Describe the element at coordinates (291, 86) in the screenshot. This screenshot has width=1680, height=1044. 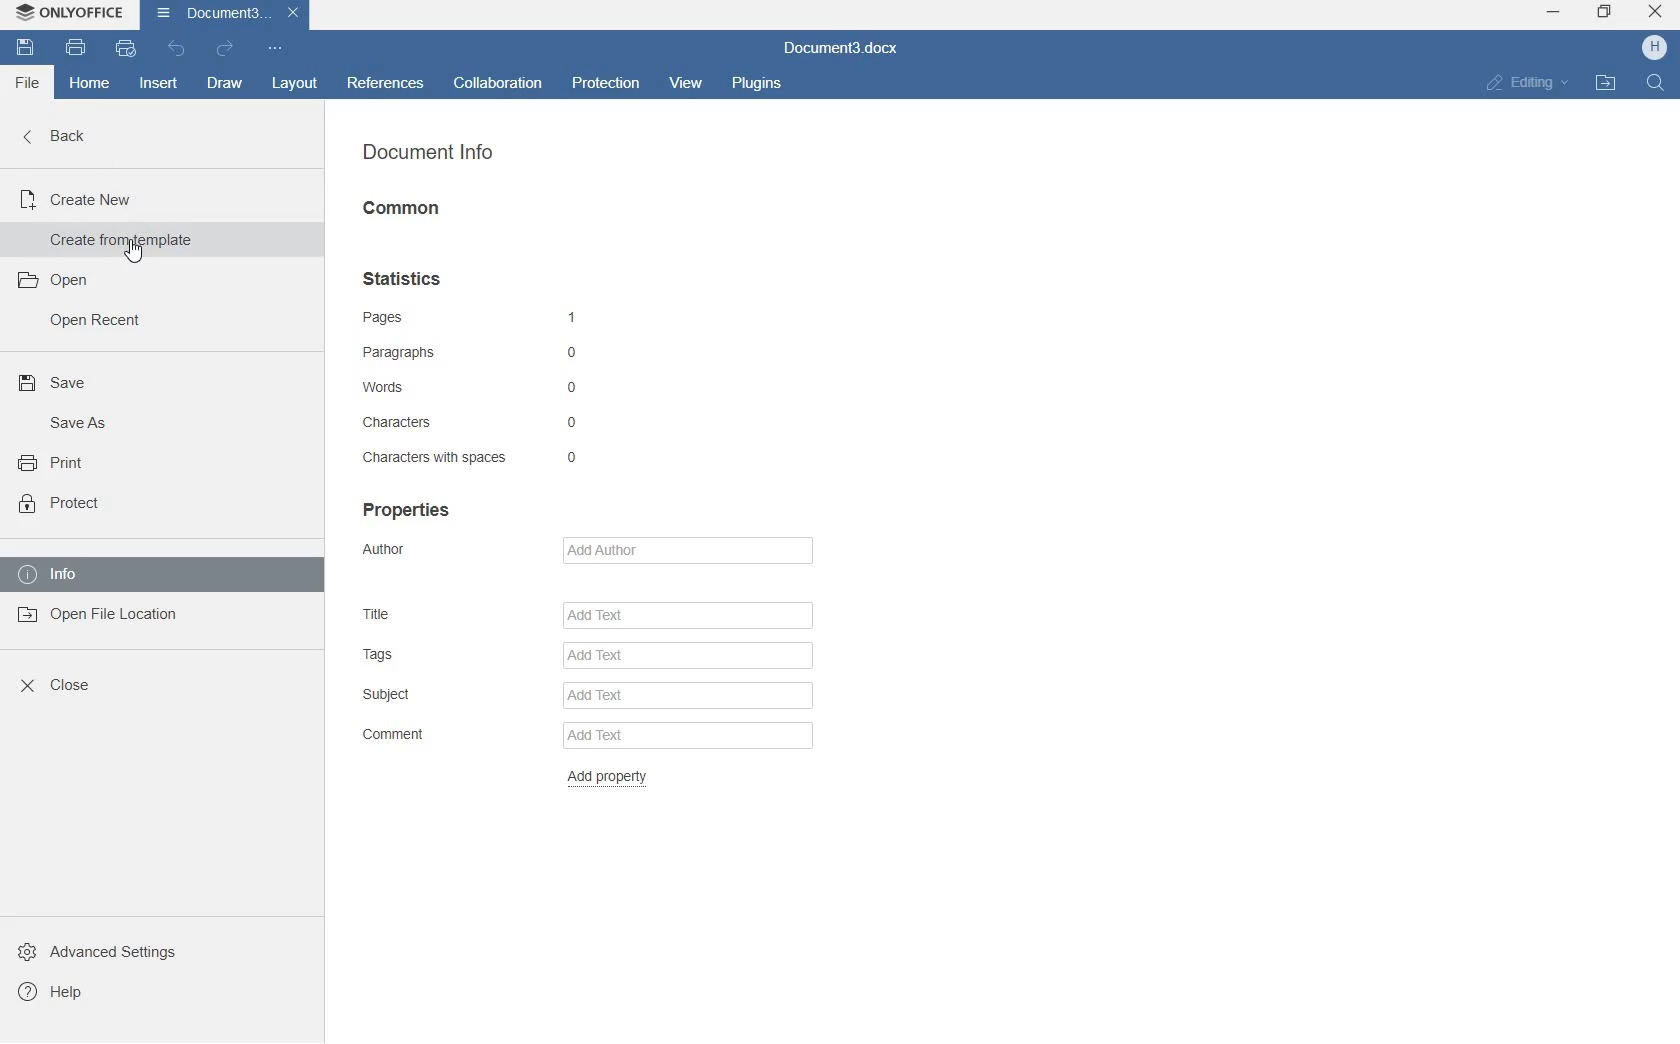
I see `layout` at that location.